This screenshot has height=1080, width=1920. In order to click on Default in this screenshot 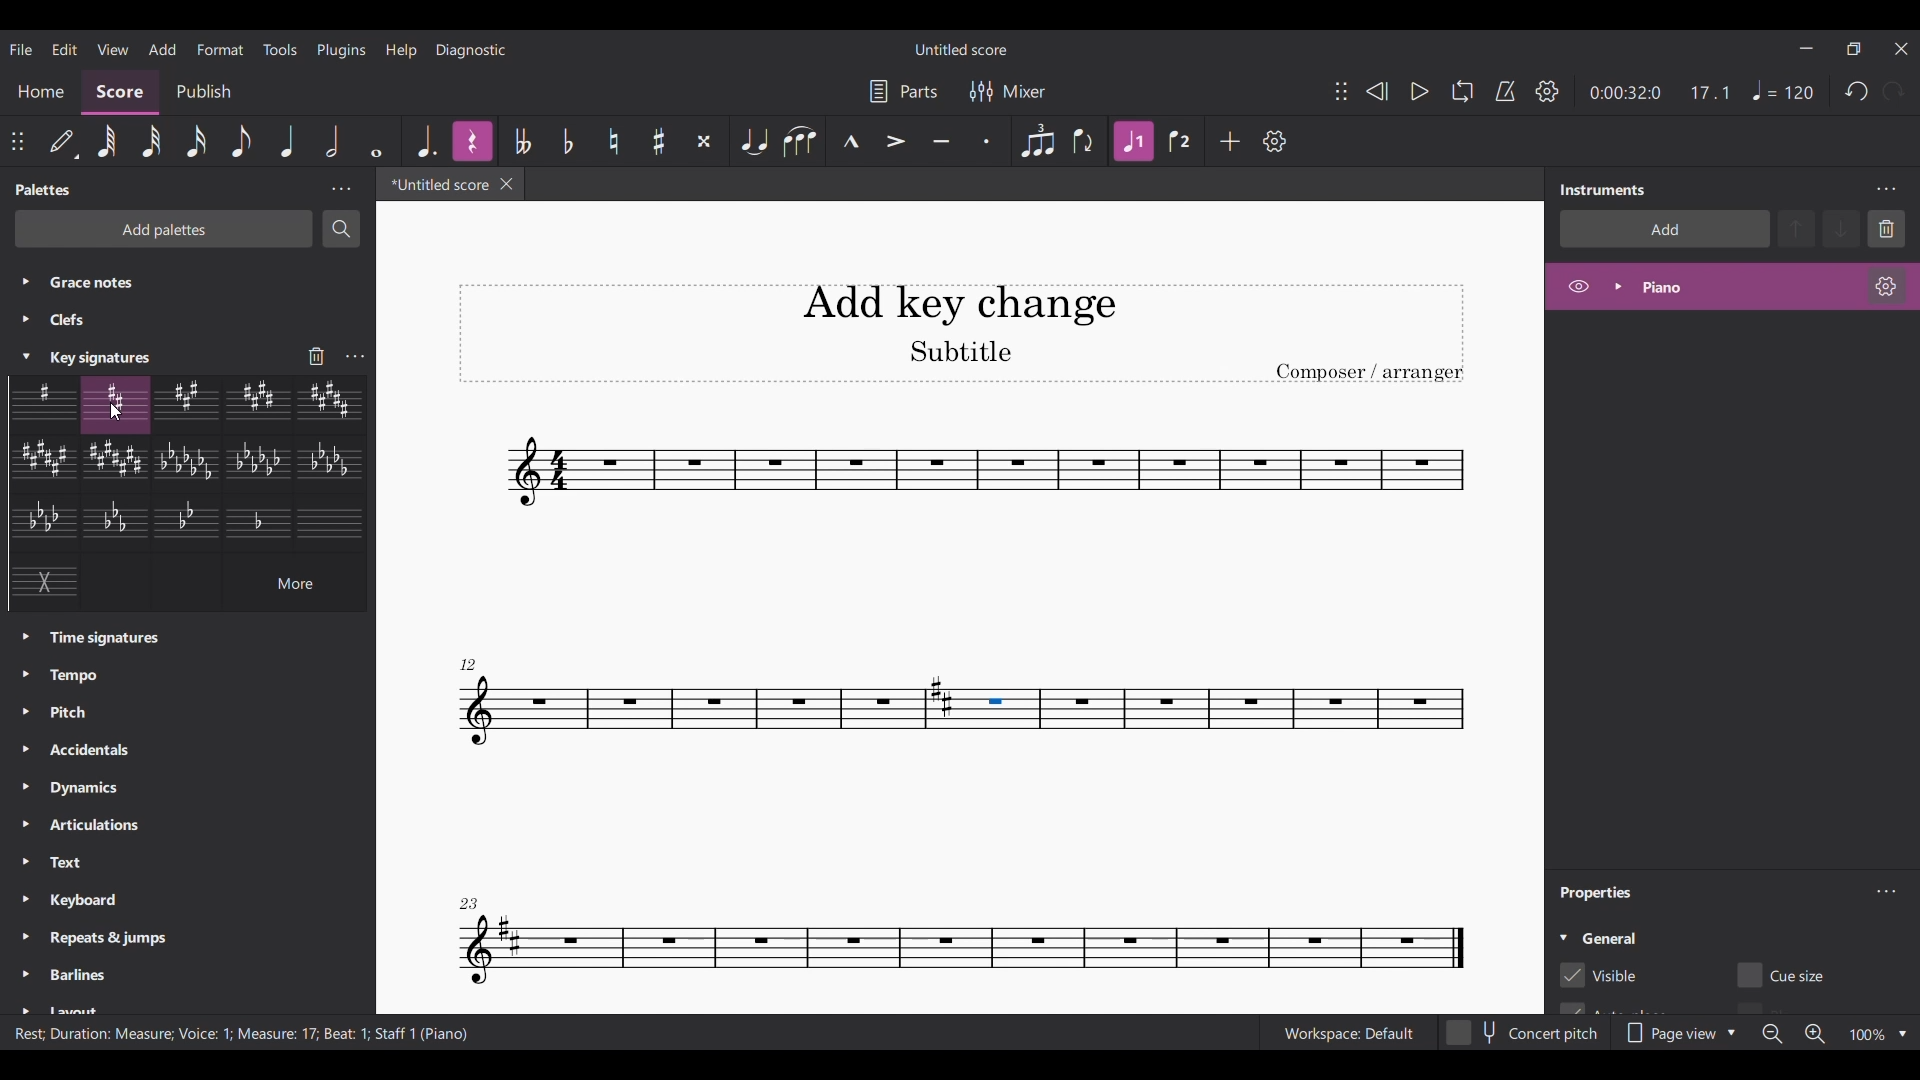, I will do `click(63, 139)`.